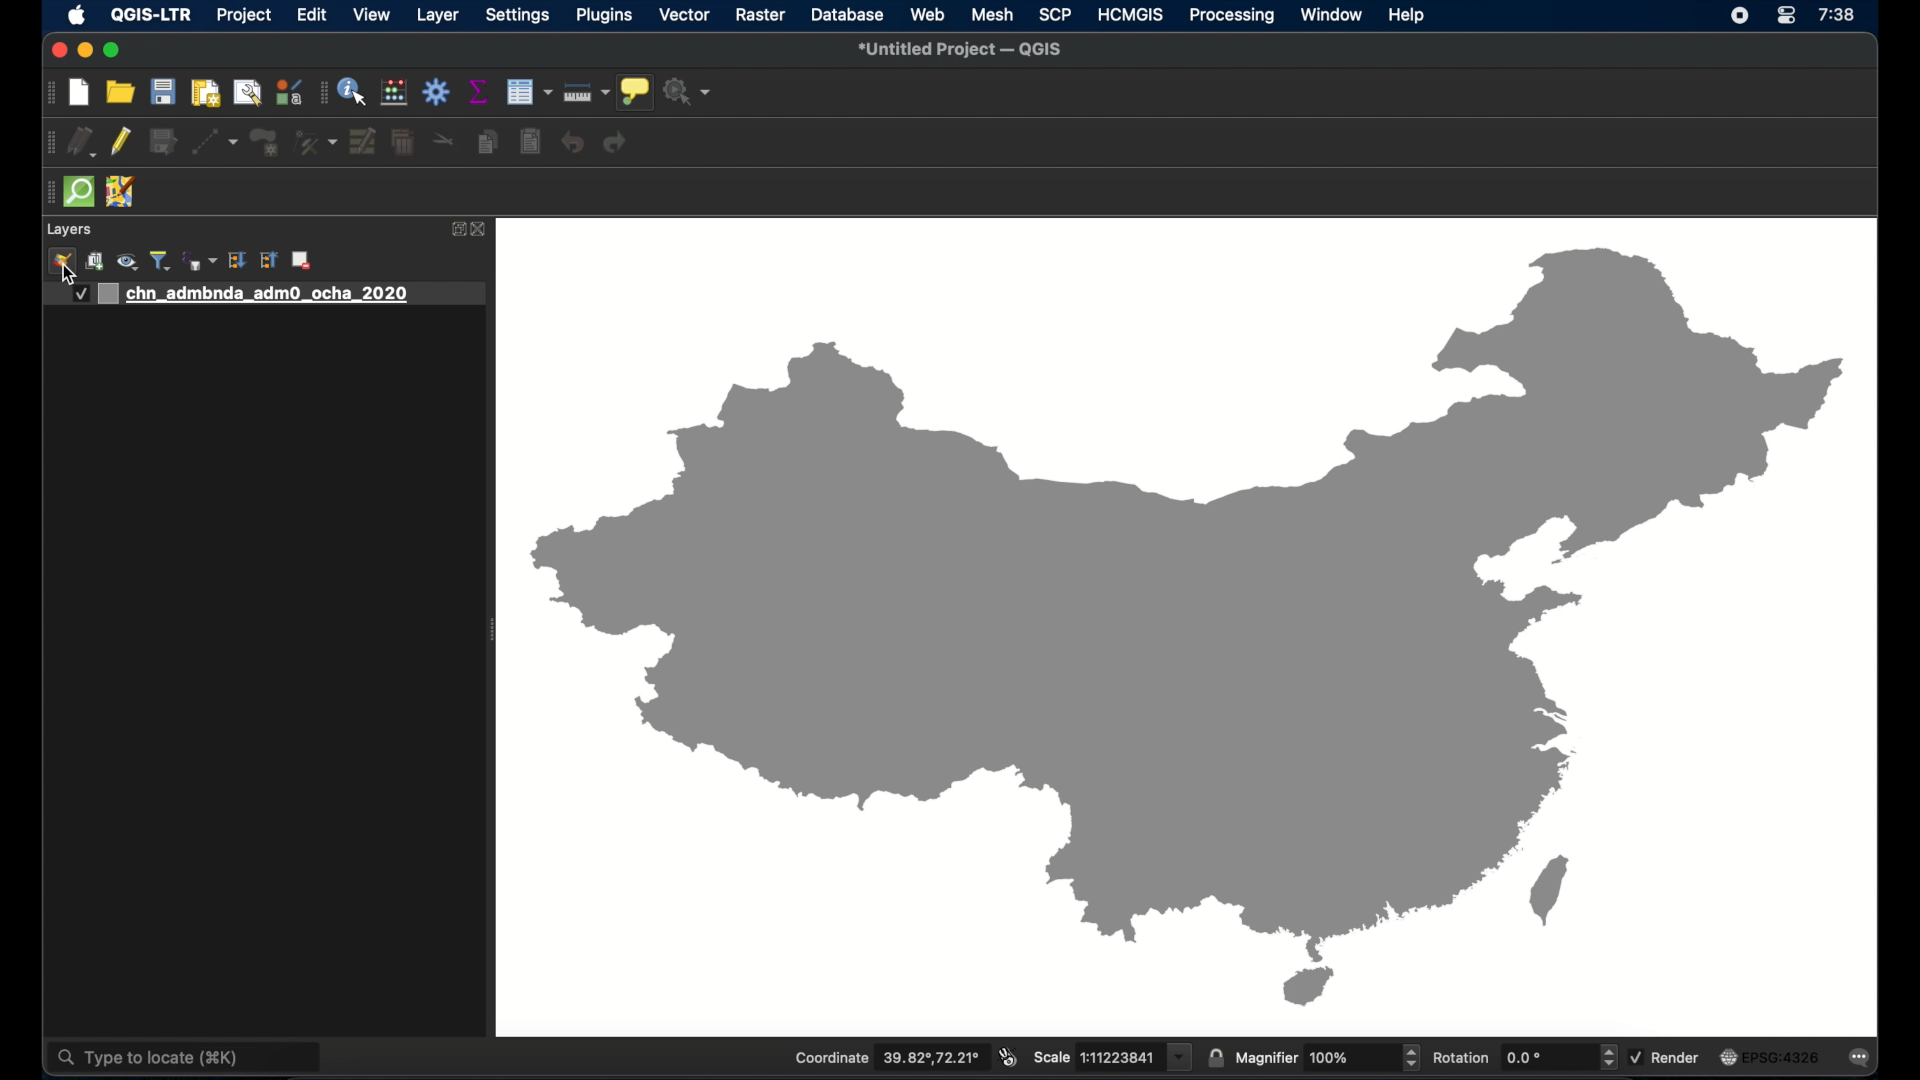 The height and width of the screenshot is (1080, 1920). I want to click on project, so click(243, 15).